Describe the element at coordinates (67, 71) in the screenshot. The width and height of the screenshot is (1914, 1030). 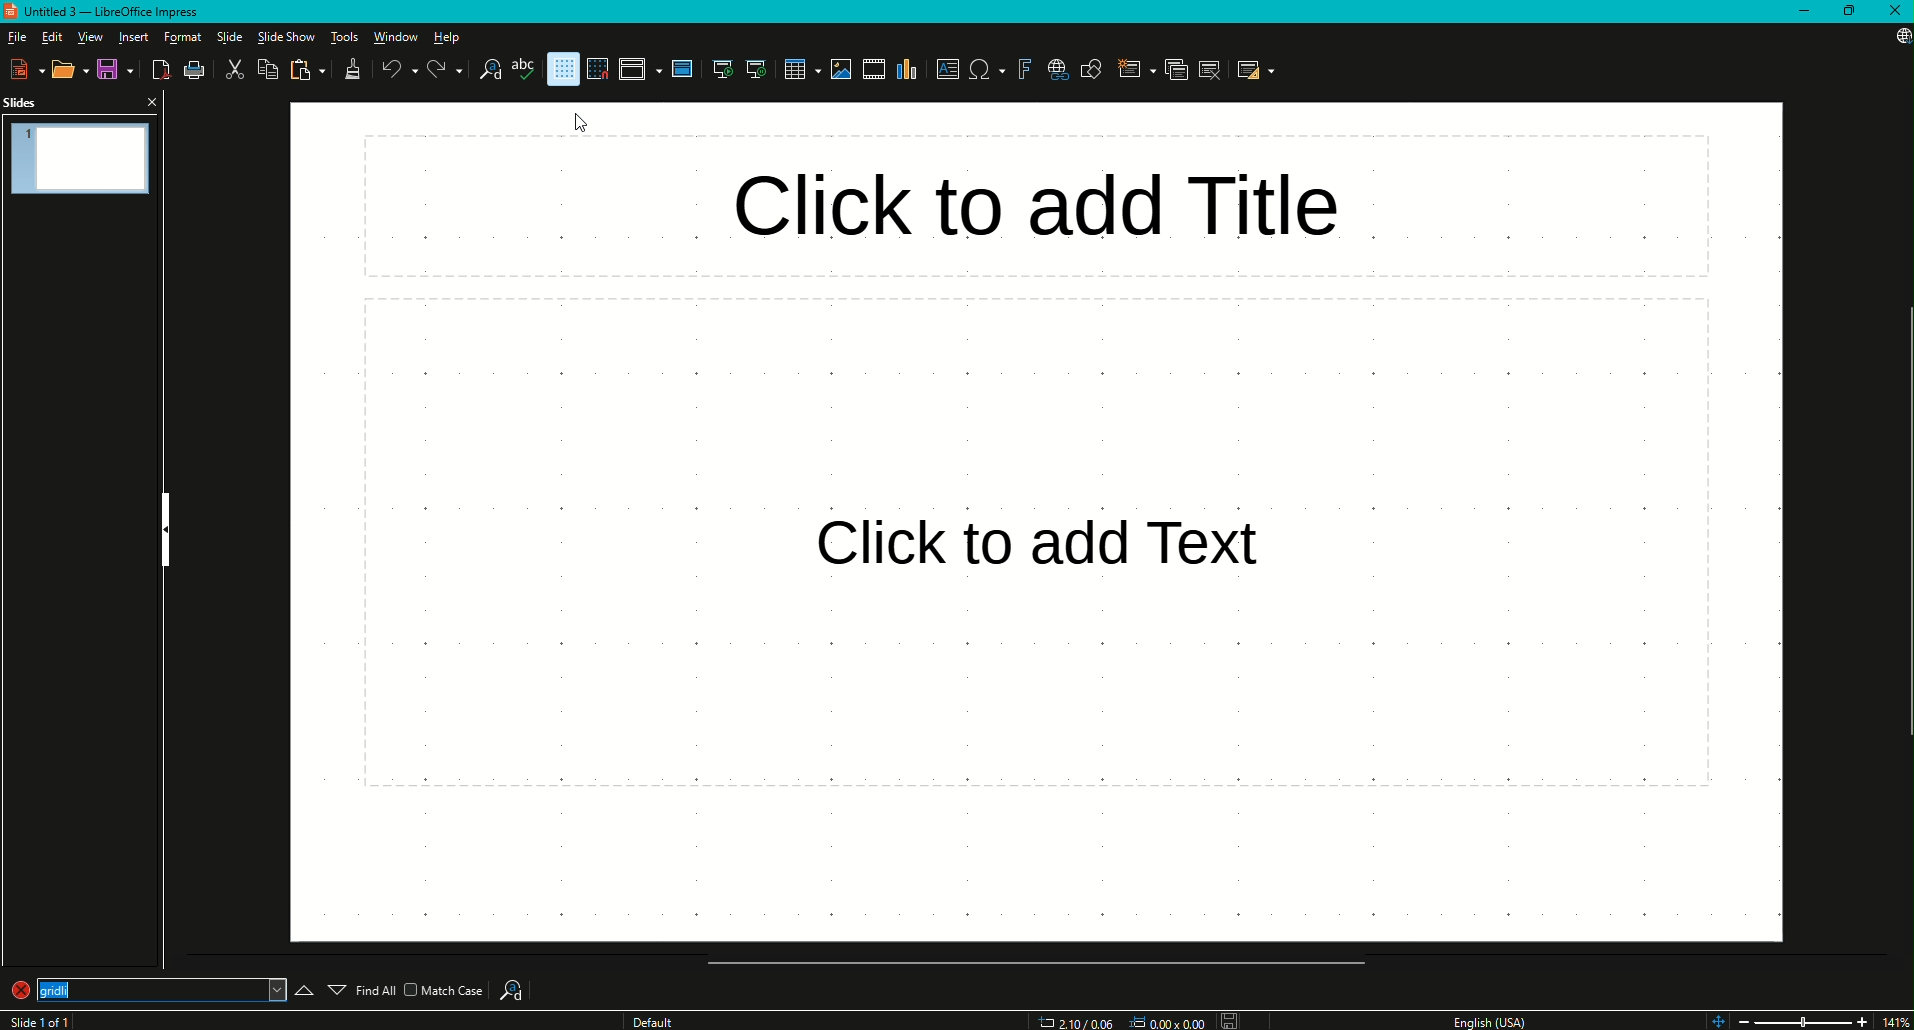
I see `Open` at that location.